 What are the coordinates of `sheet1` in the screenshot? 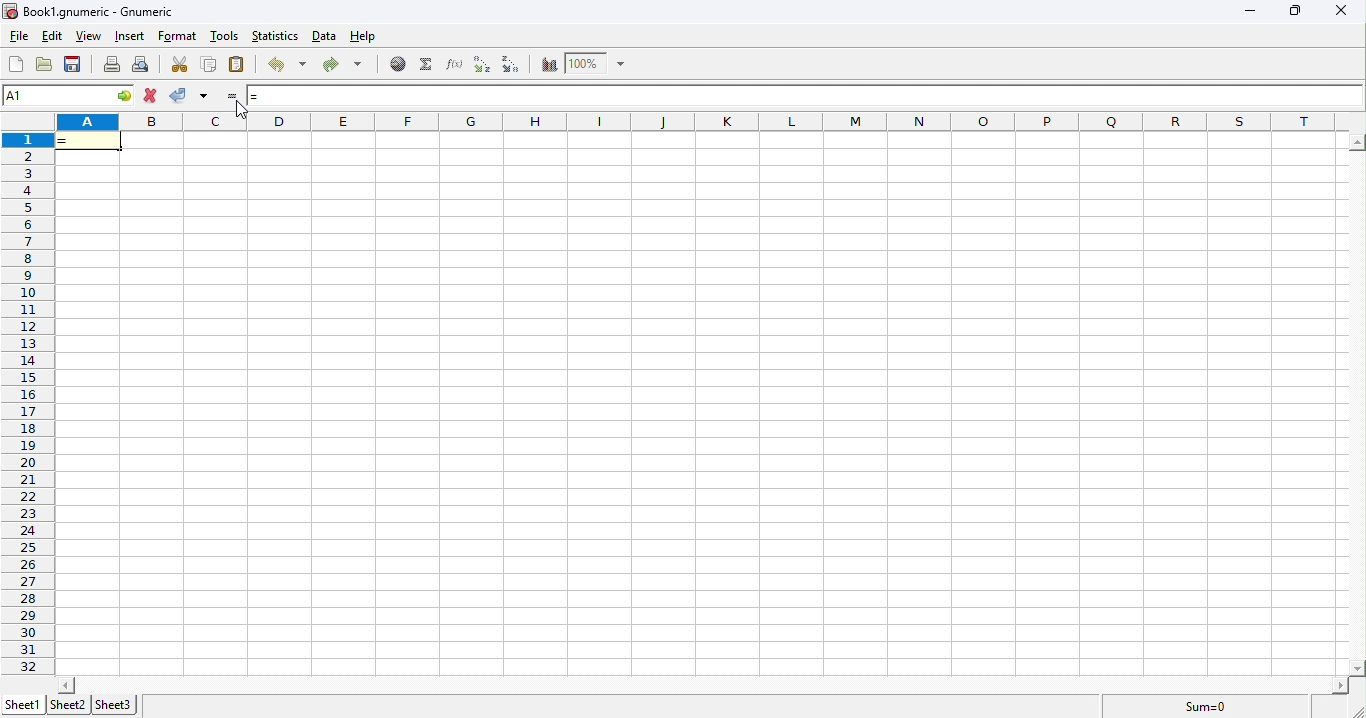 It's located at (26, 705).